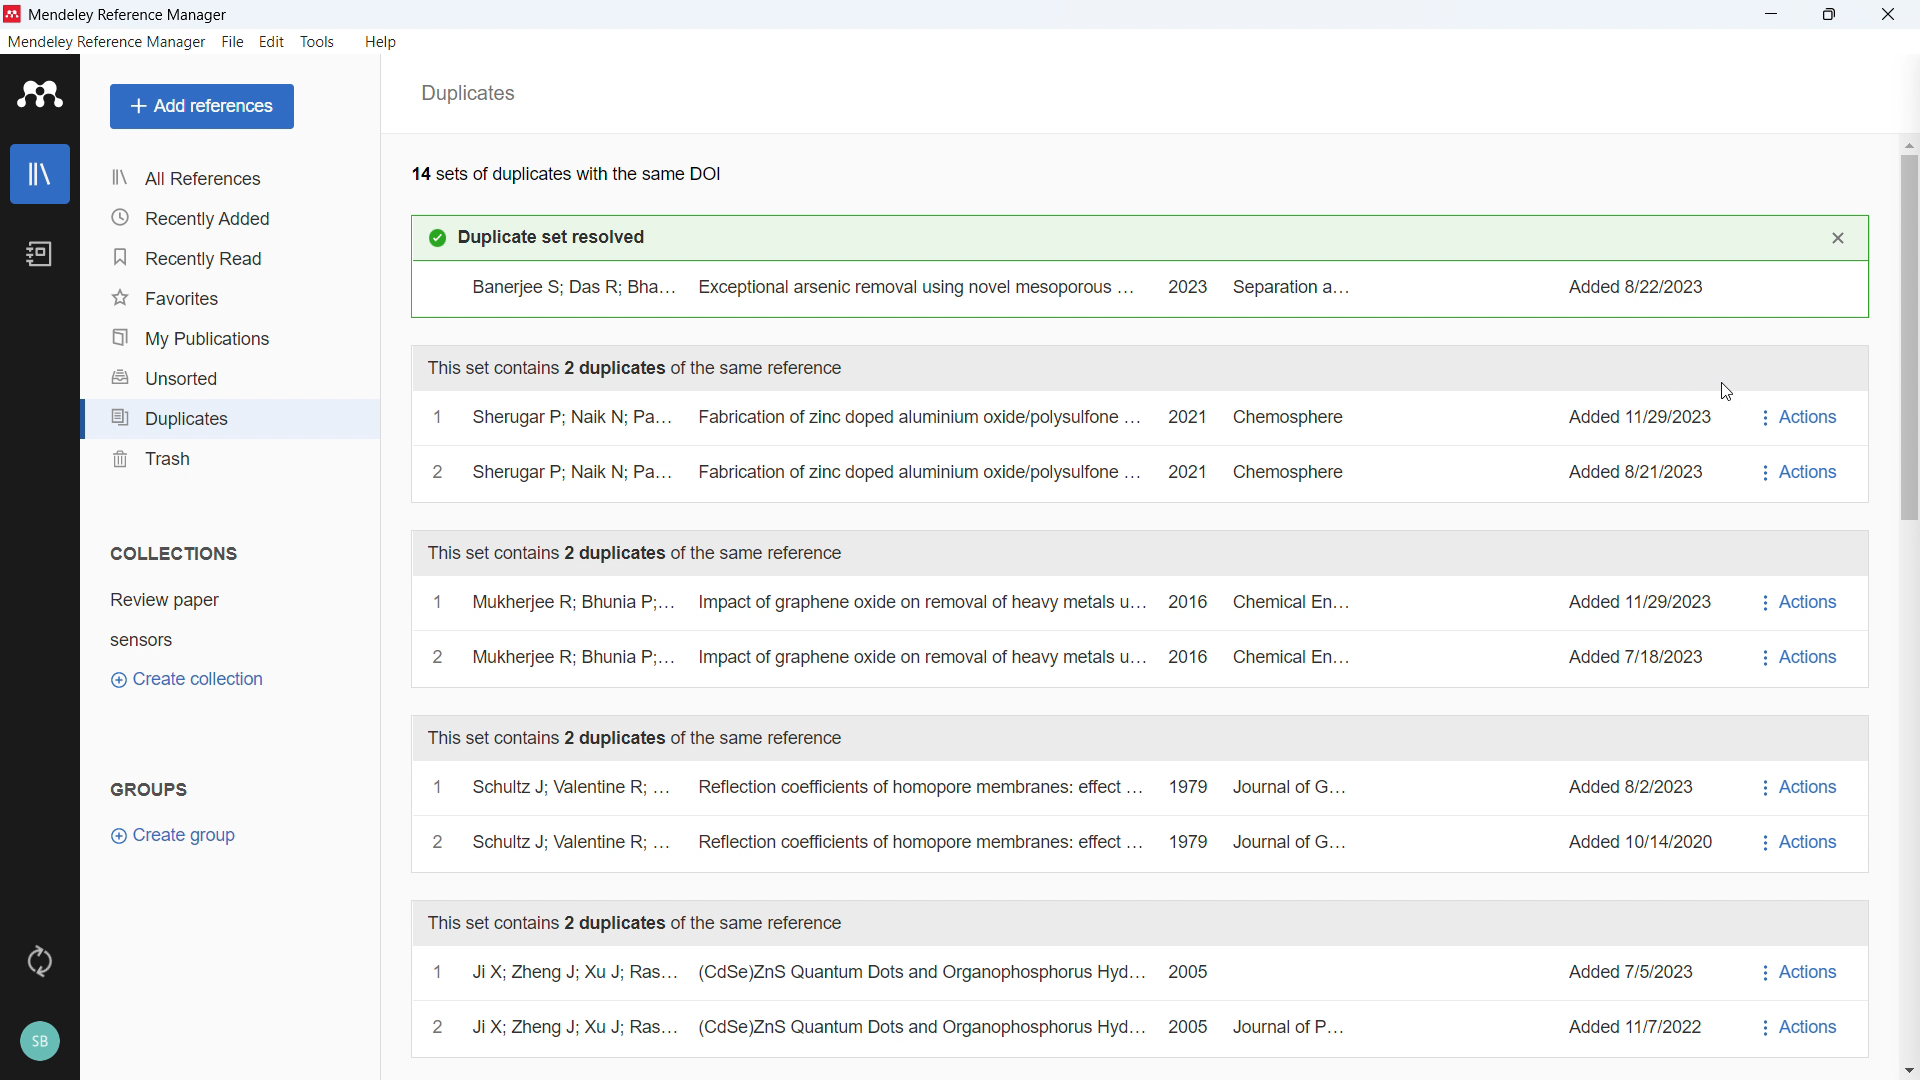 The image size is (1920, 1080). I want to click on Mendeley reference manager , so click(109, 43).